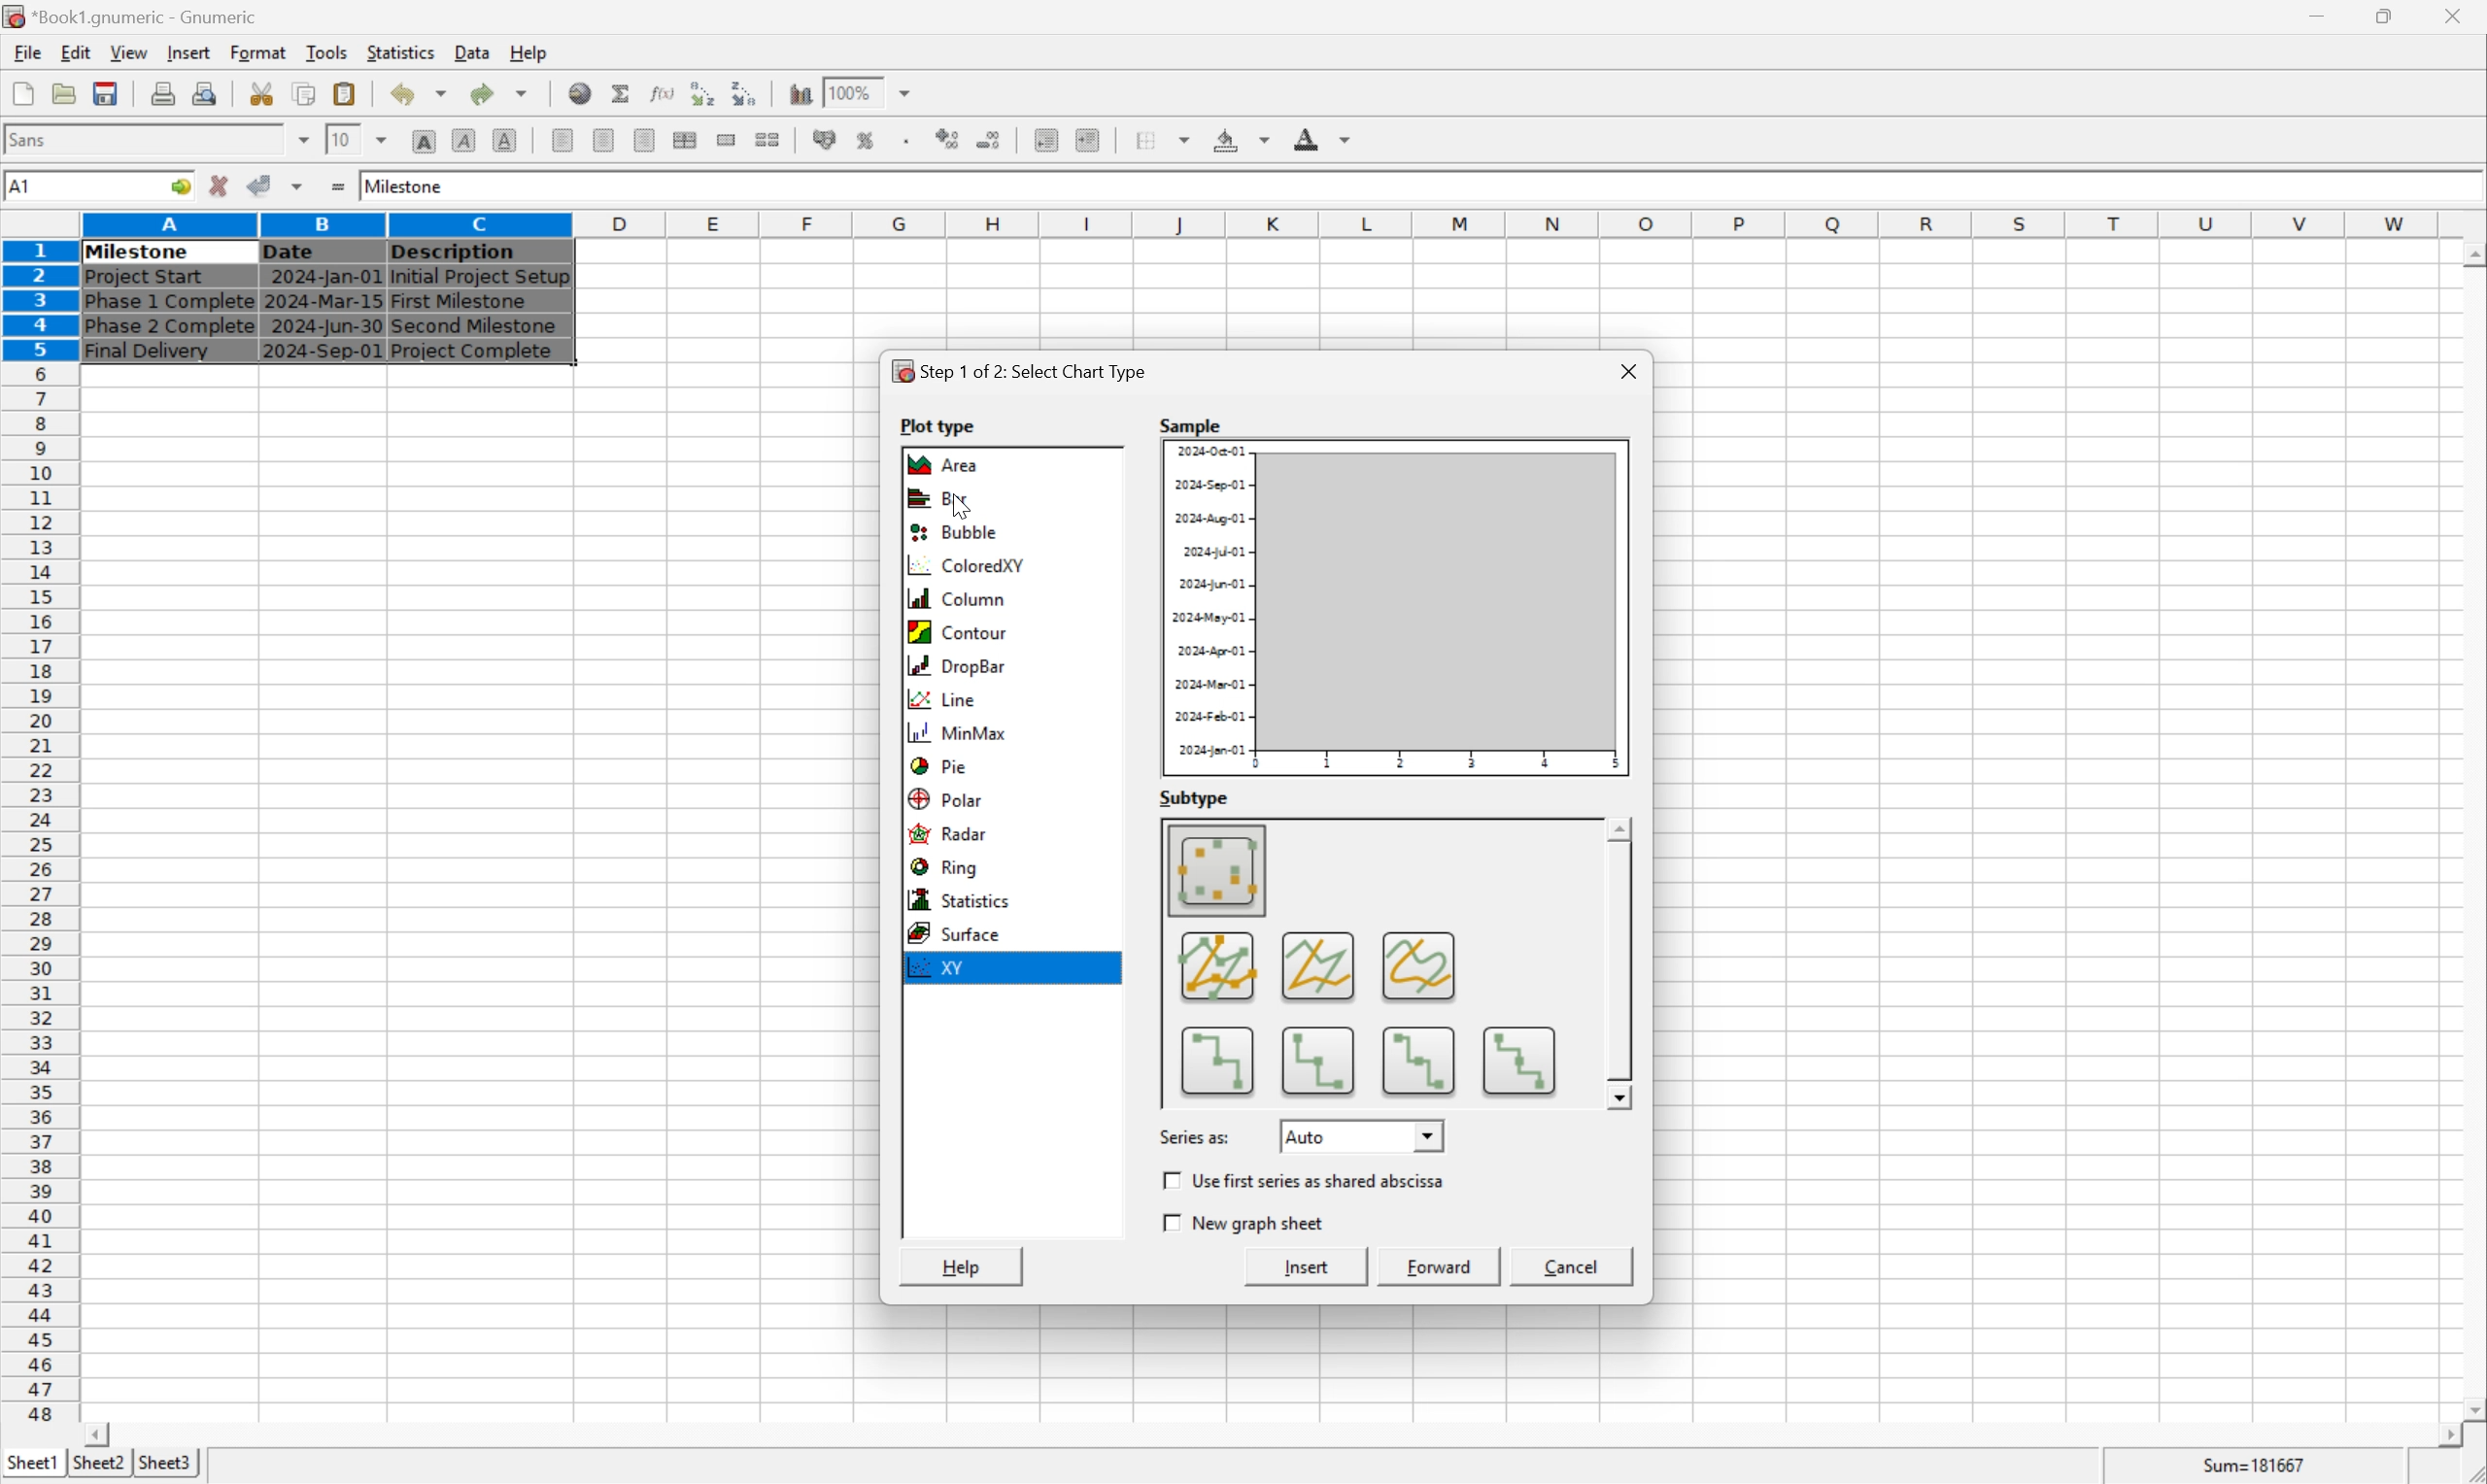 This screenshot has width=2487, height=1484. I want to click on edit, so click(78, 52).